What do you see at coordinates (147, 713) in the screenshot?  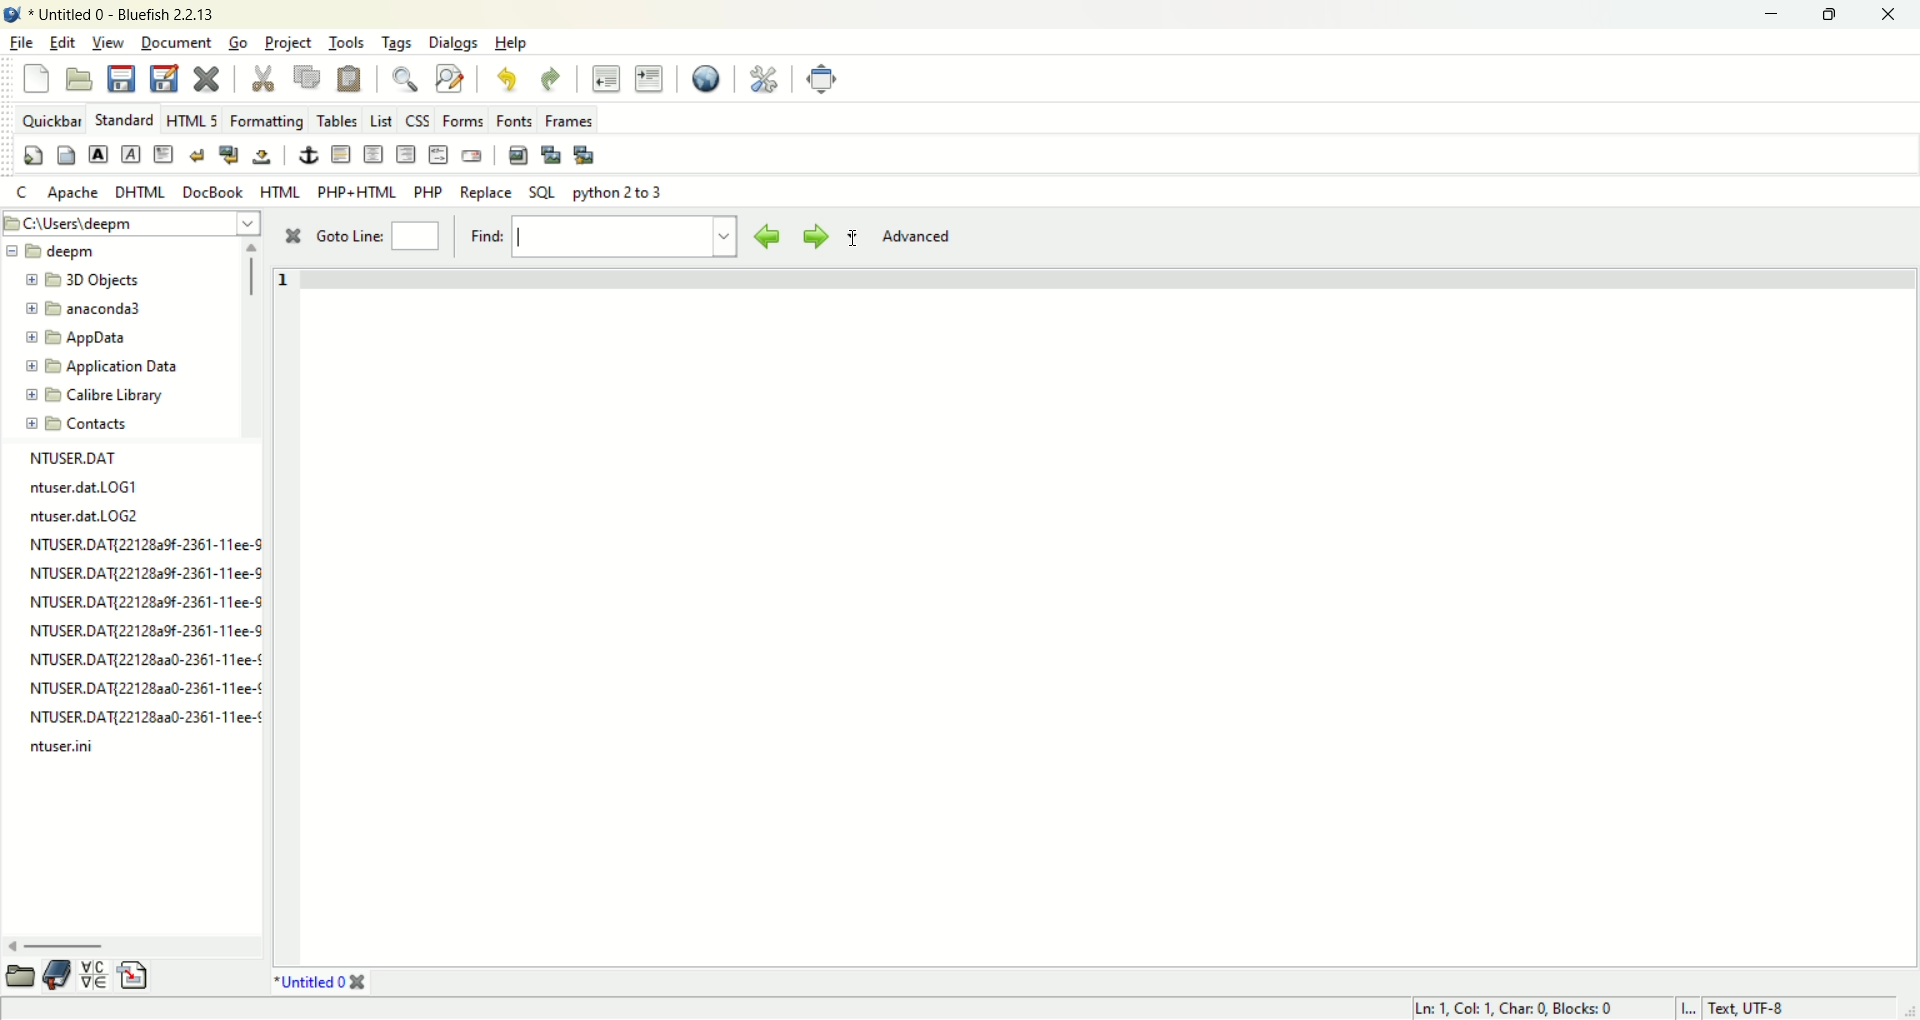 I see `NTUSER.DAT{22128aa0-2361-11ee-¢` at bounding box center [147, 713].